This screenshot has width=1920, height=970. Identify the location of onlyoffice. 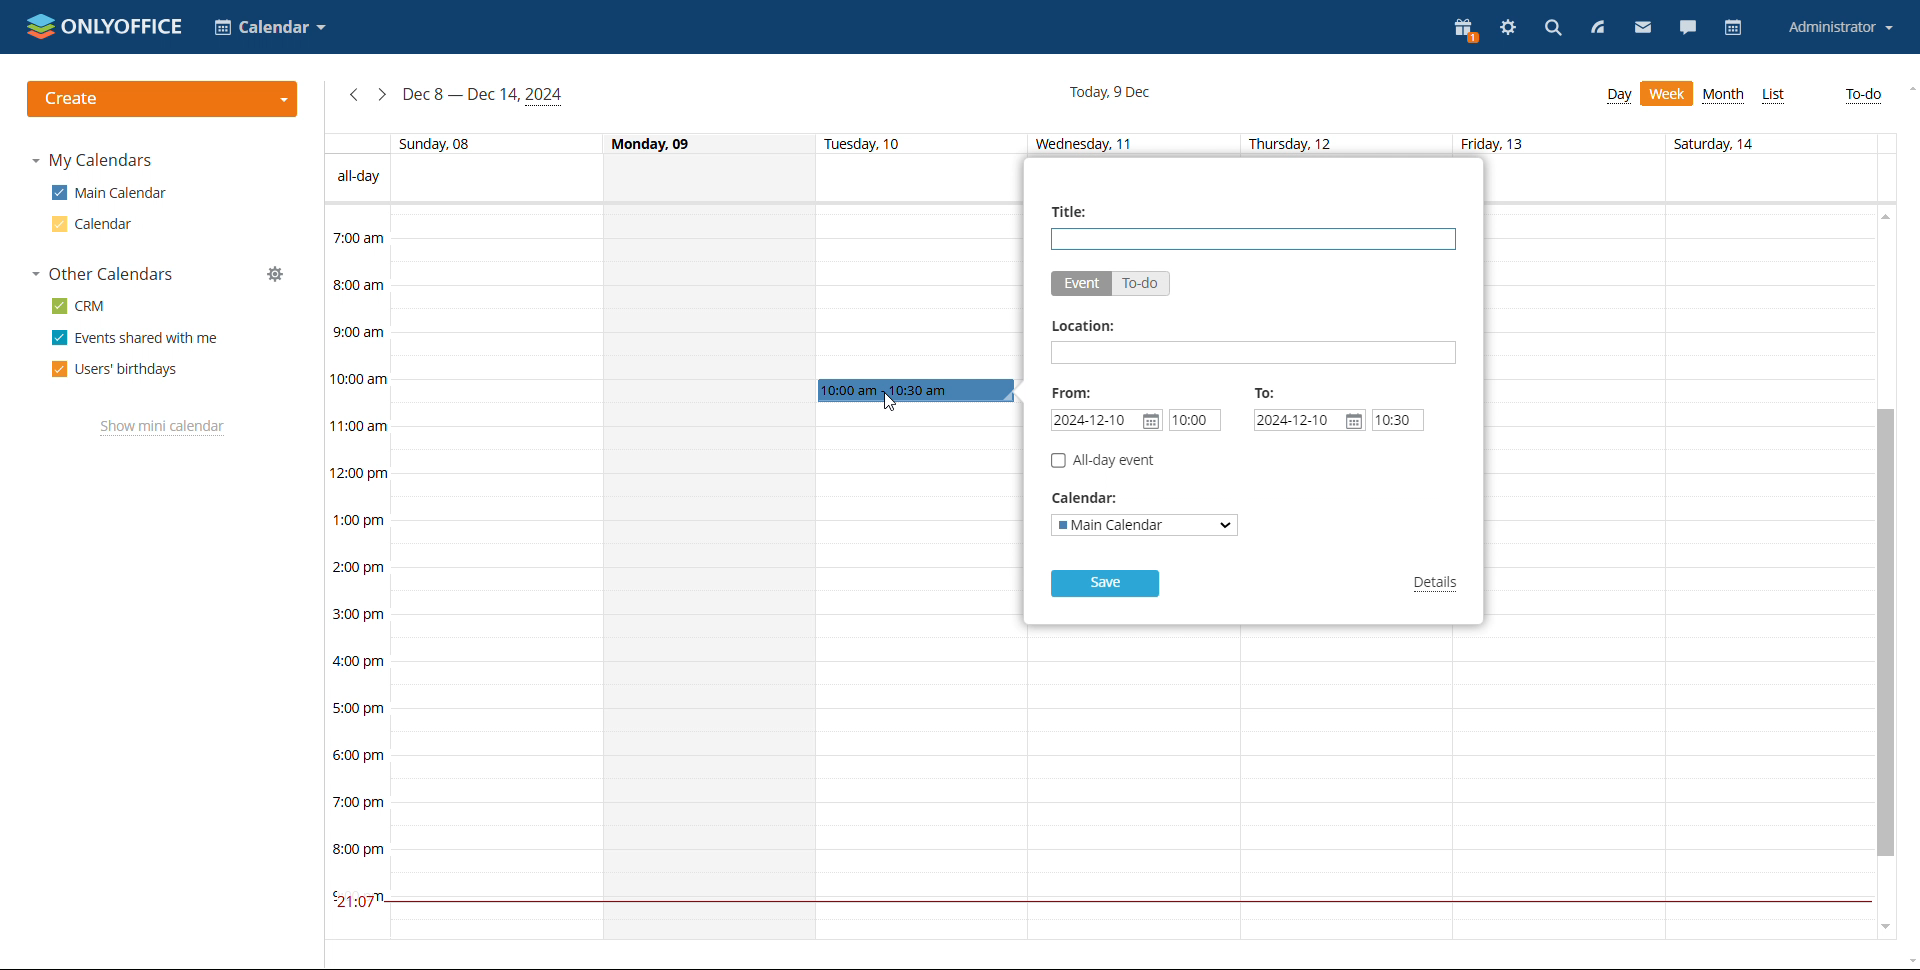
(106, 26).